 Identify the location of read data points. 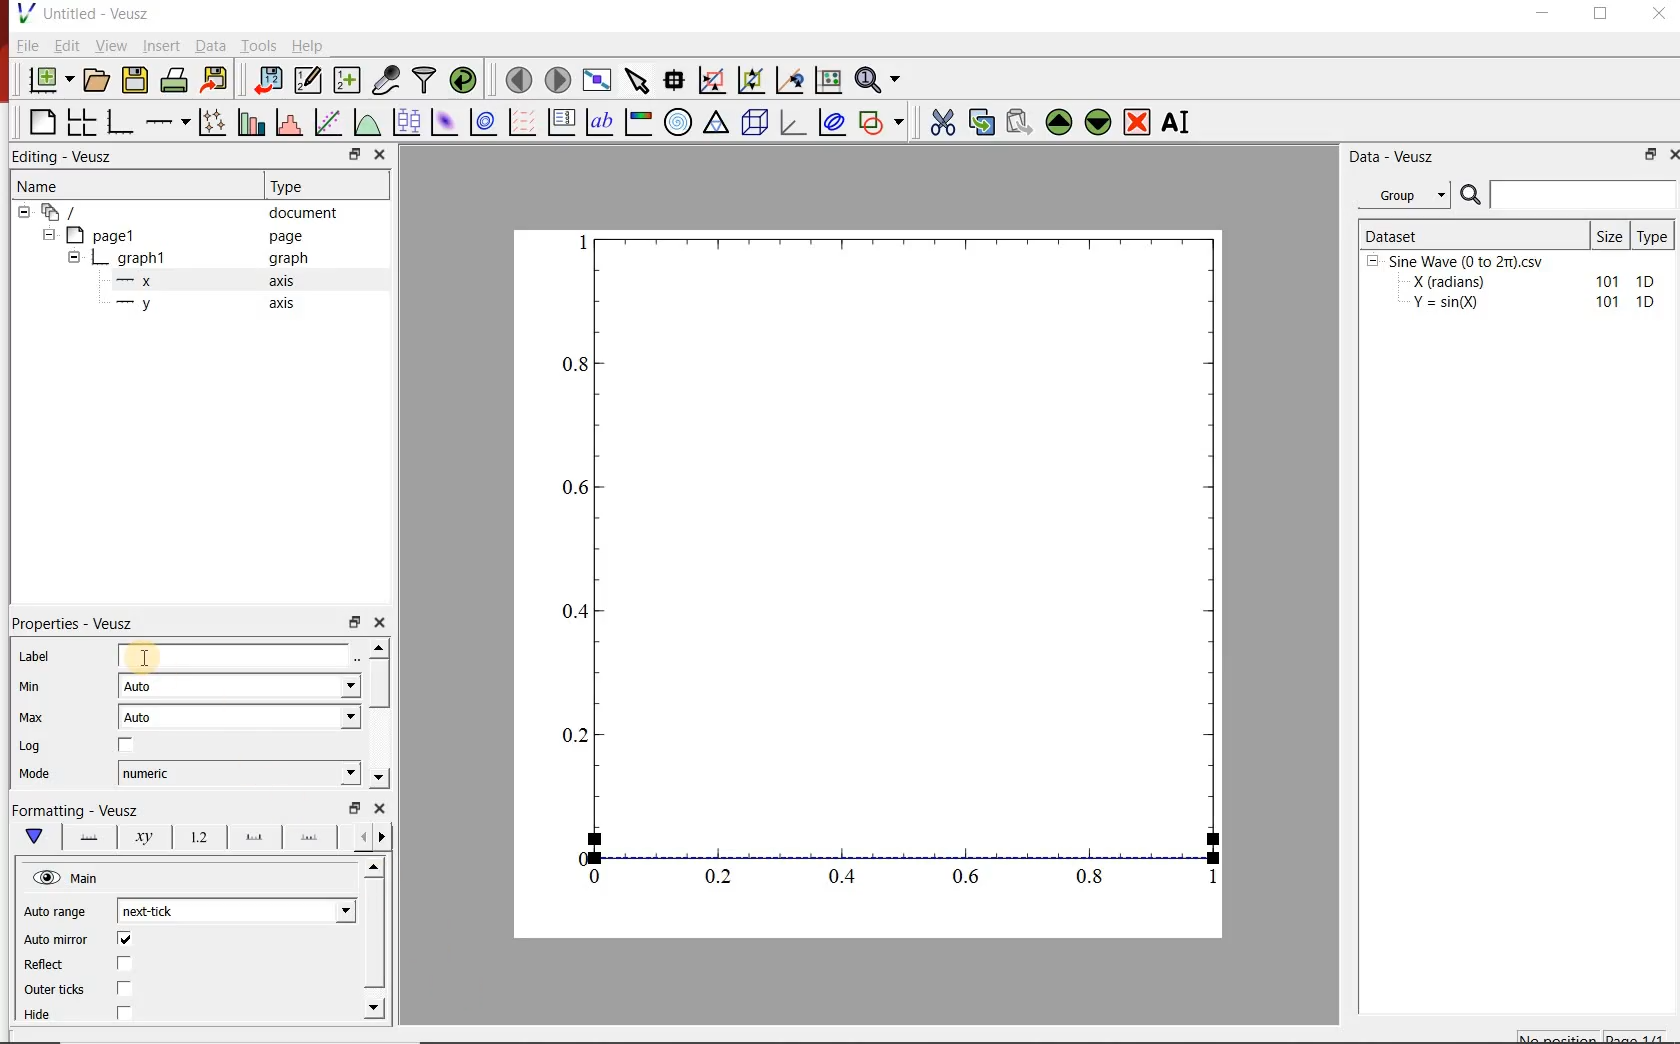
(674, 78).